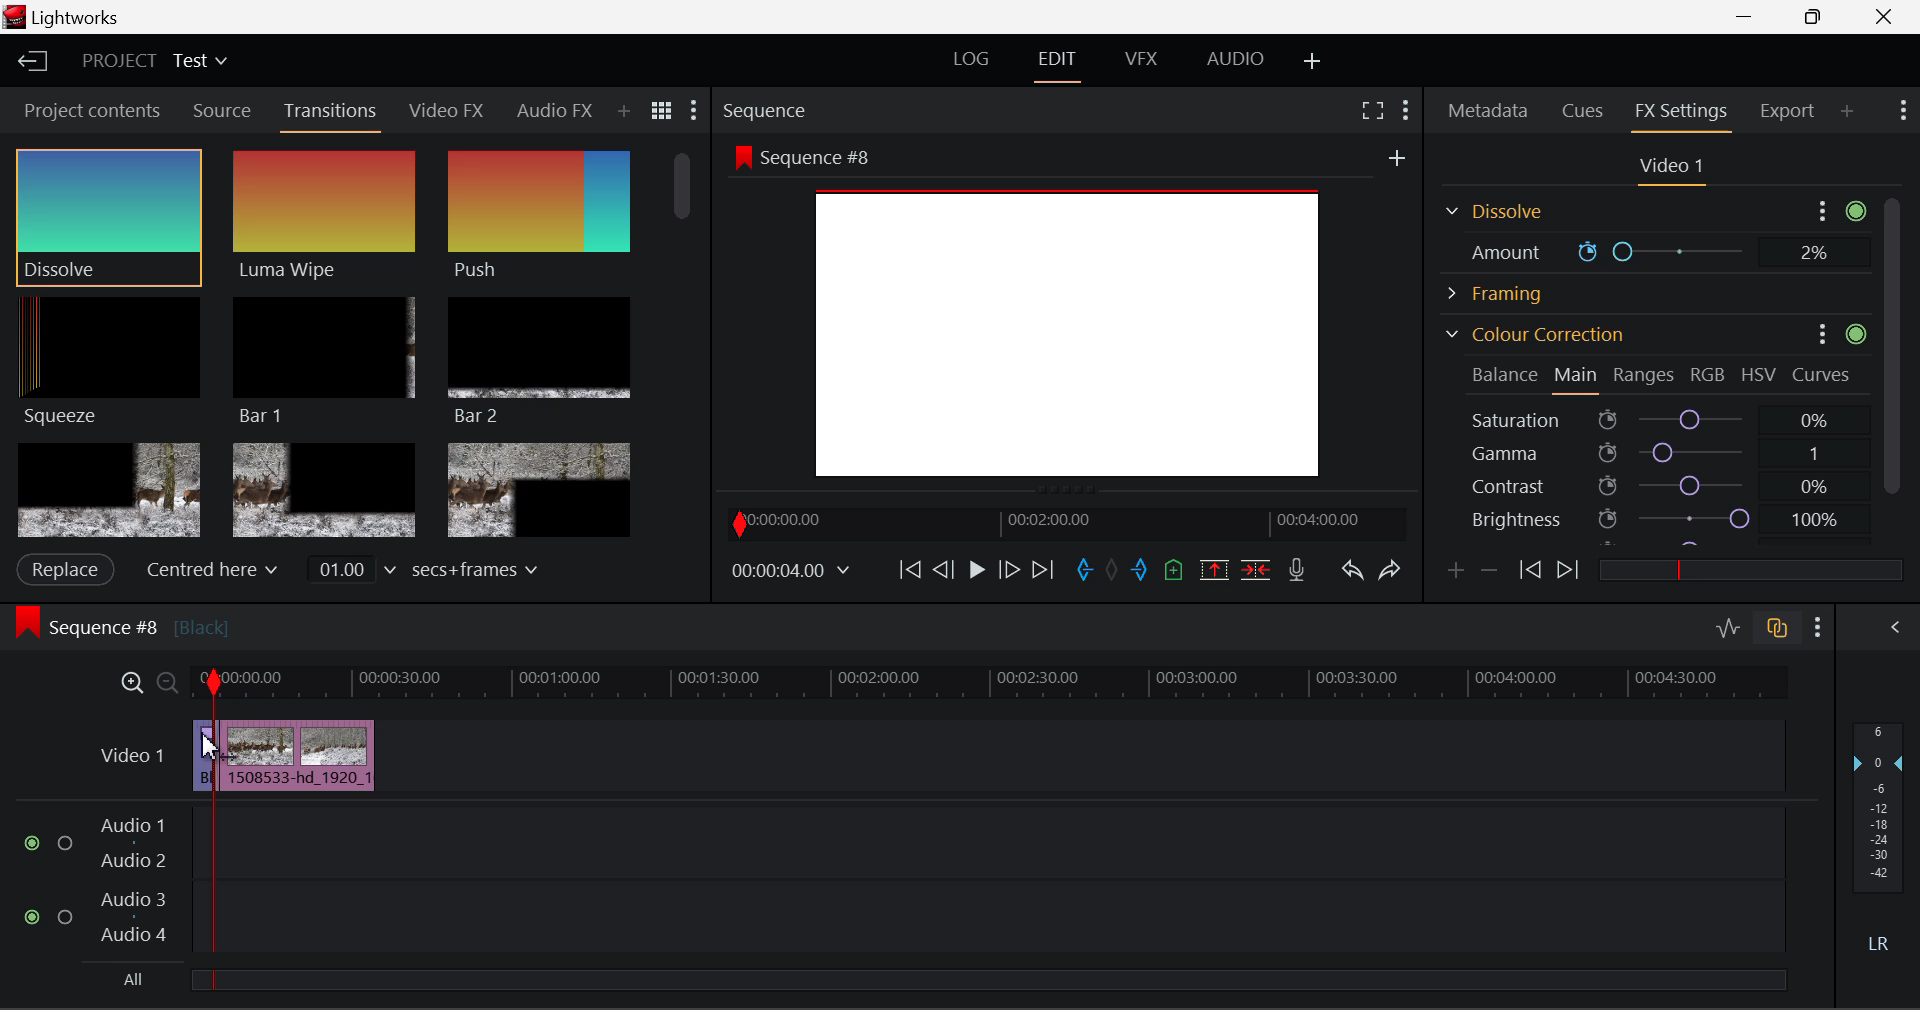 The image size is (1920, 1010). What do you see at coordinates (1009, 569) in the screenshot?
I see `Go Forward` at bounding box center [1009, 569].